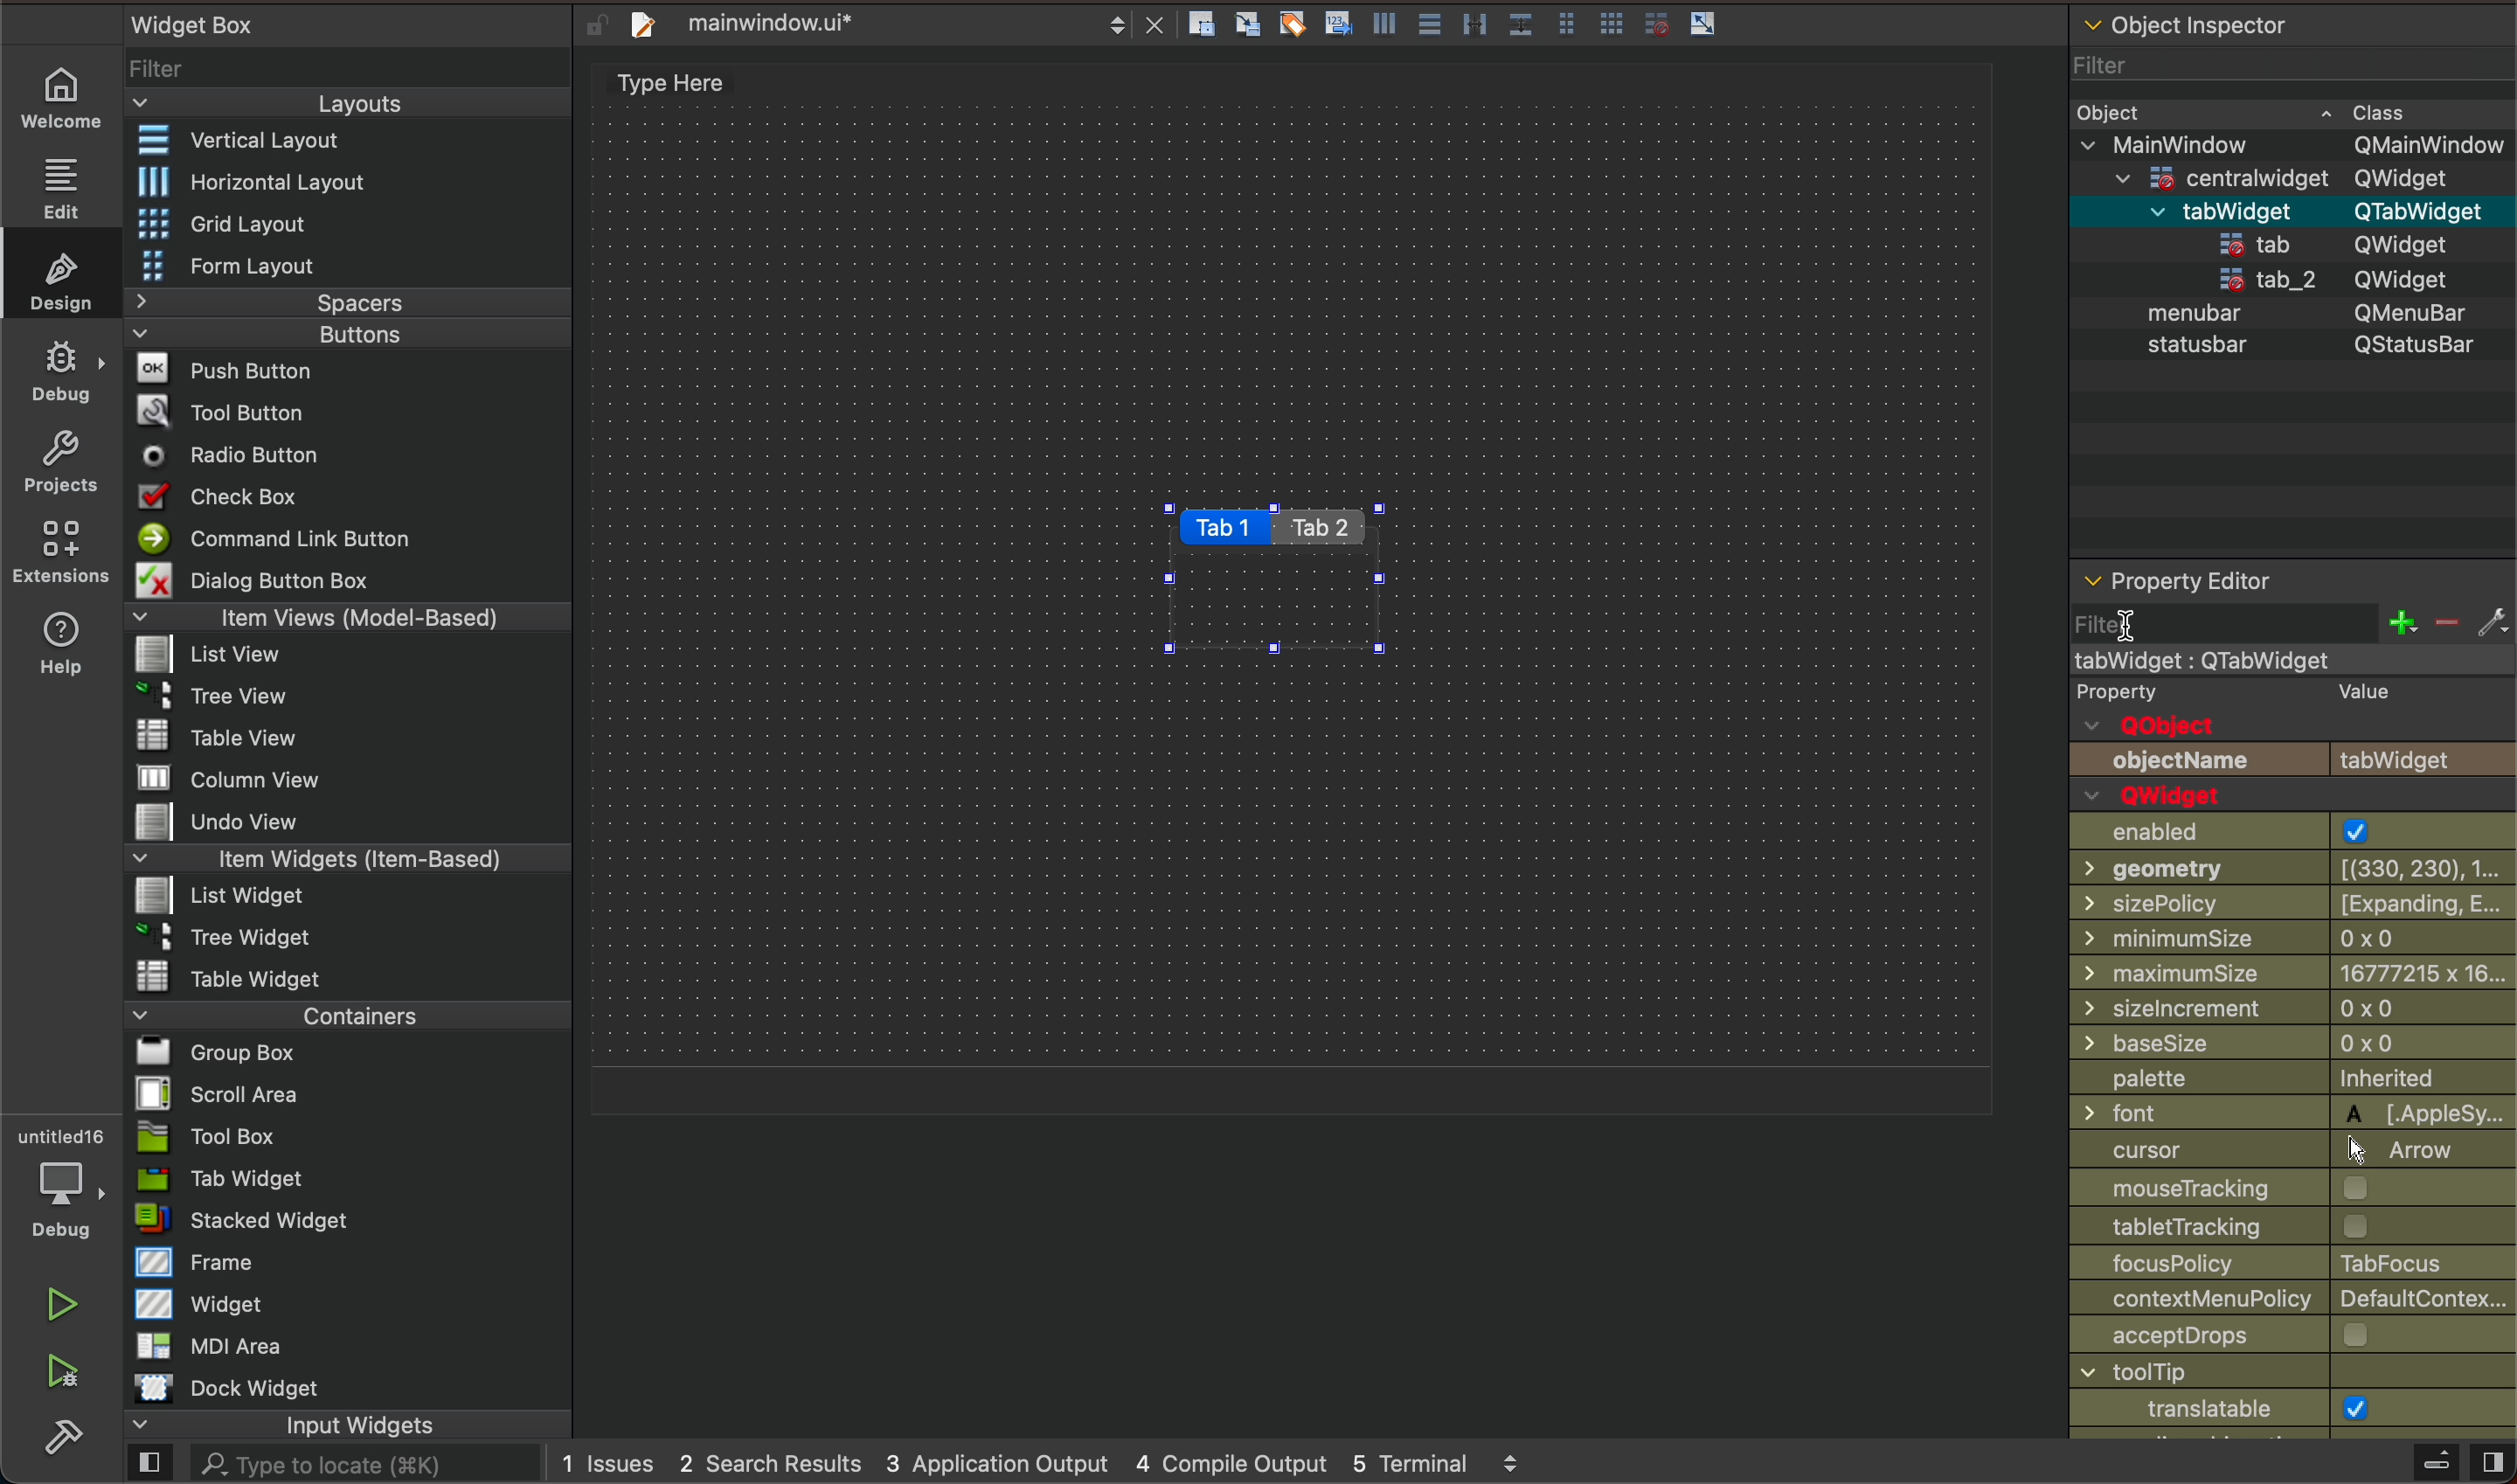 This screenshot has height=1484, width=2517. What do you see at coordinates (2453, 1463) in the screenshot?
I see `close sidebar` at bounding box center [2453, 1463].